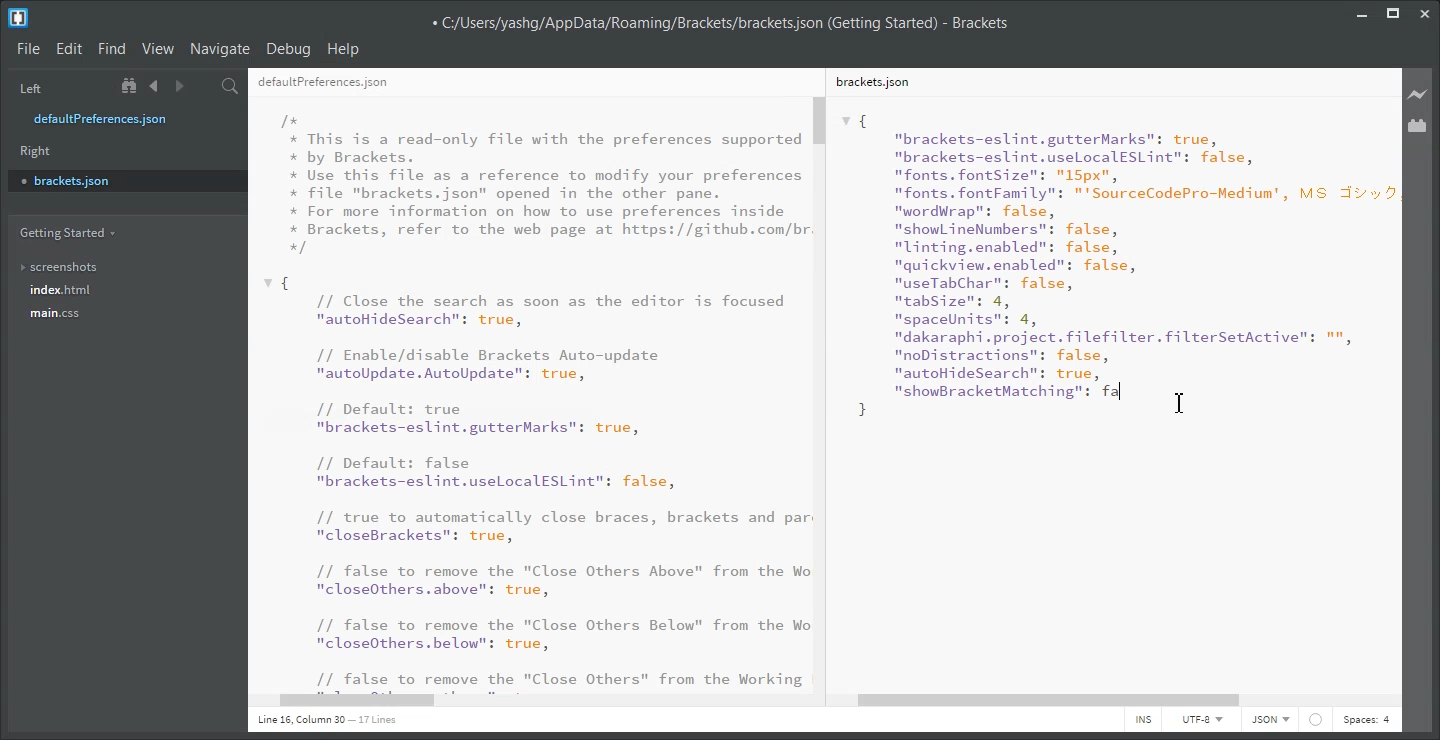  Describe the element at coordinates (1316, 720) in the screenshot. I see `Icon` at that location.